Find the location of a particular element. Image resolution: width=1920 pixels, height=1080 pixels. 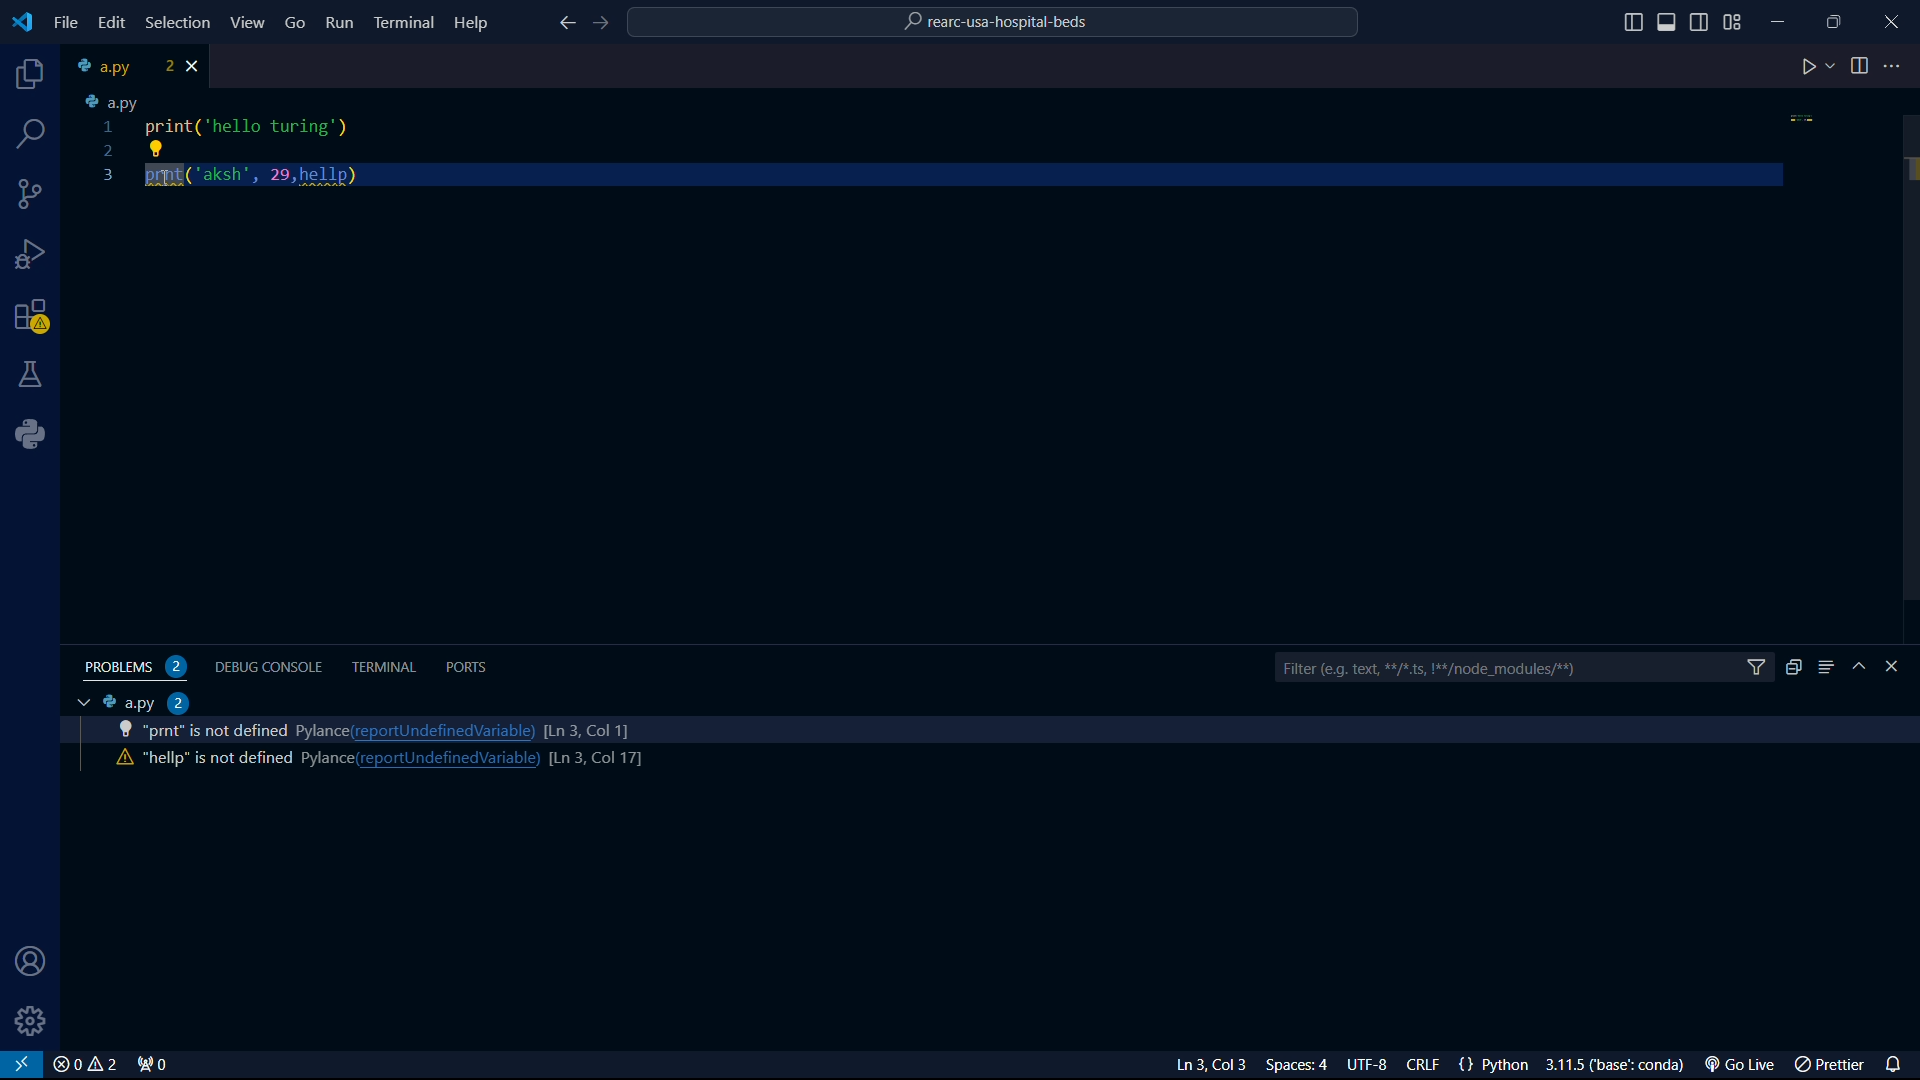

minimize is located at coordinates (1784, 17).